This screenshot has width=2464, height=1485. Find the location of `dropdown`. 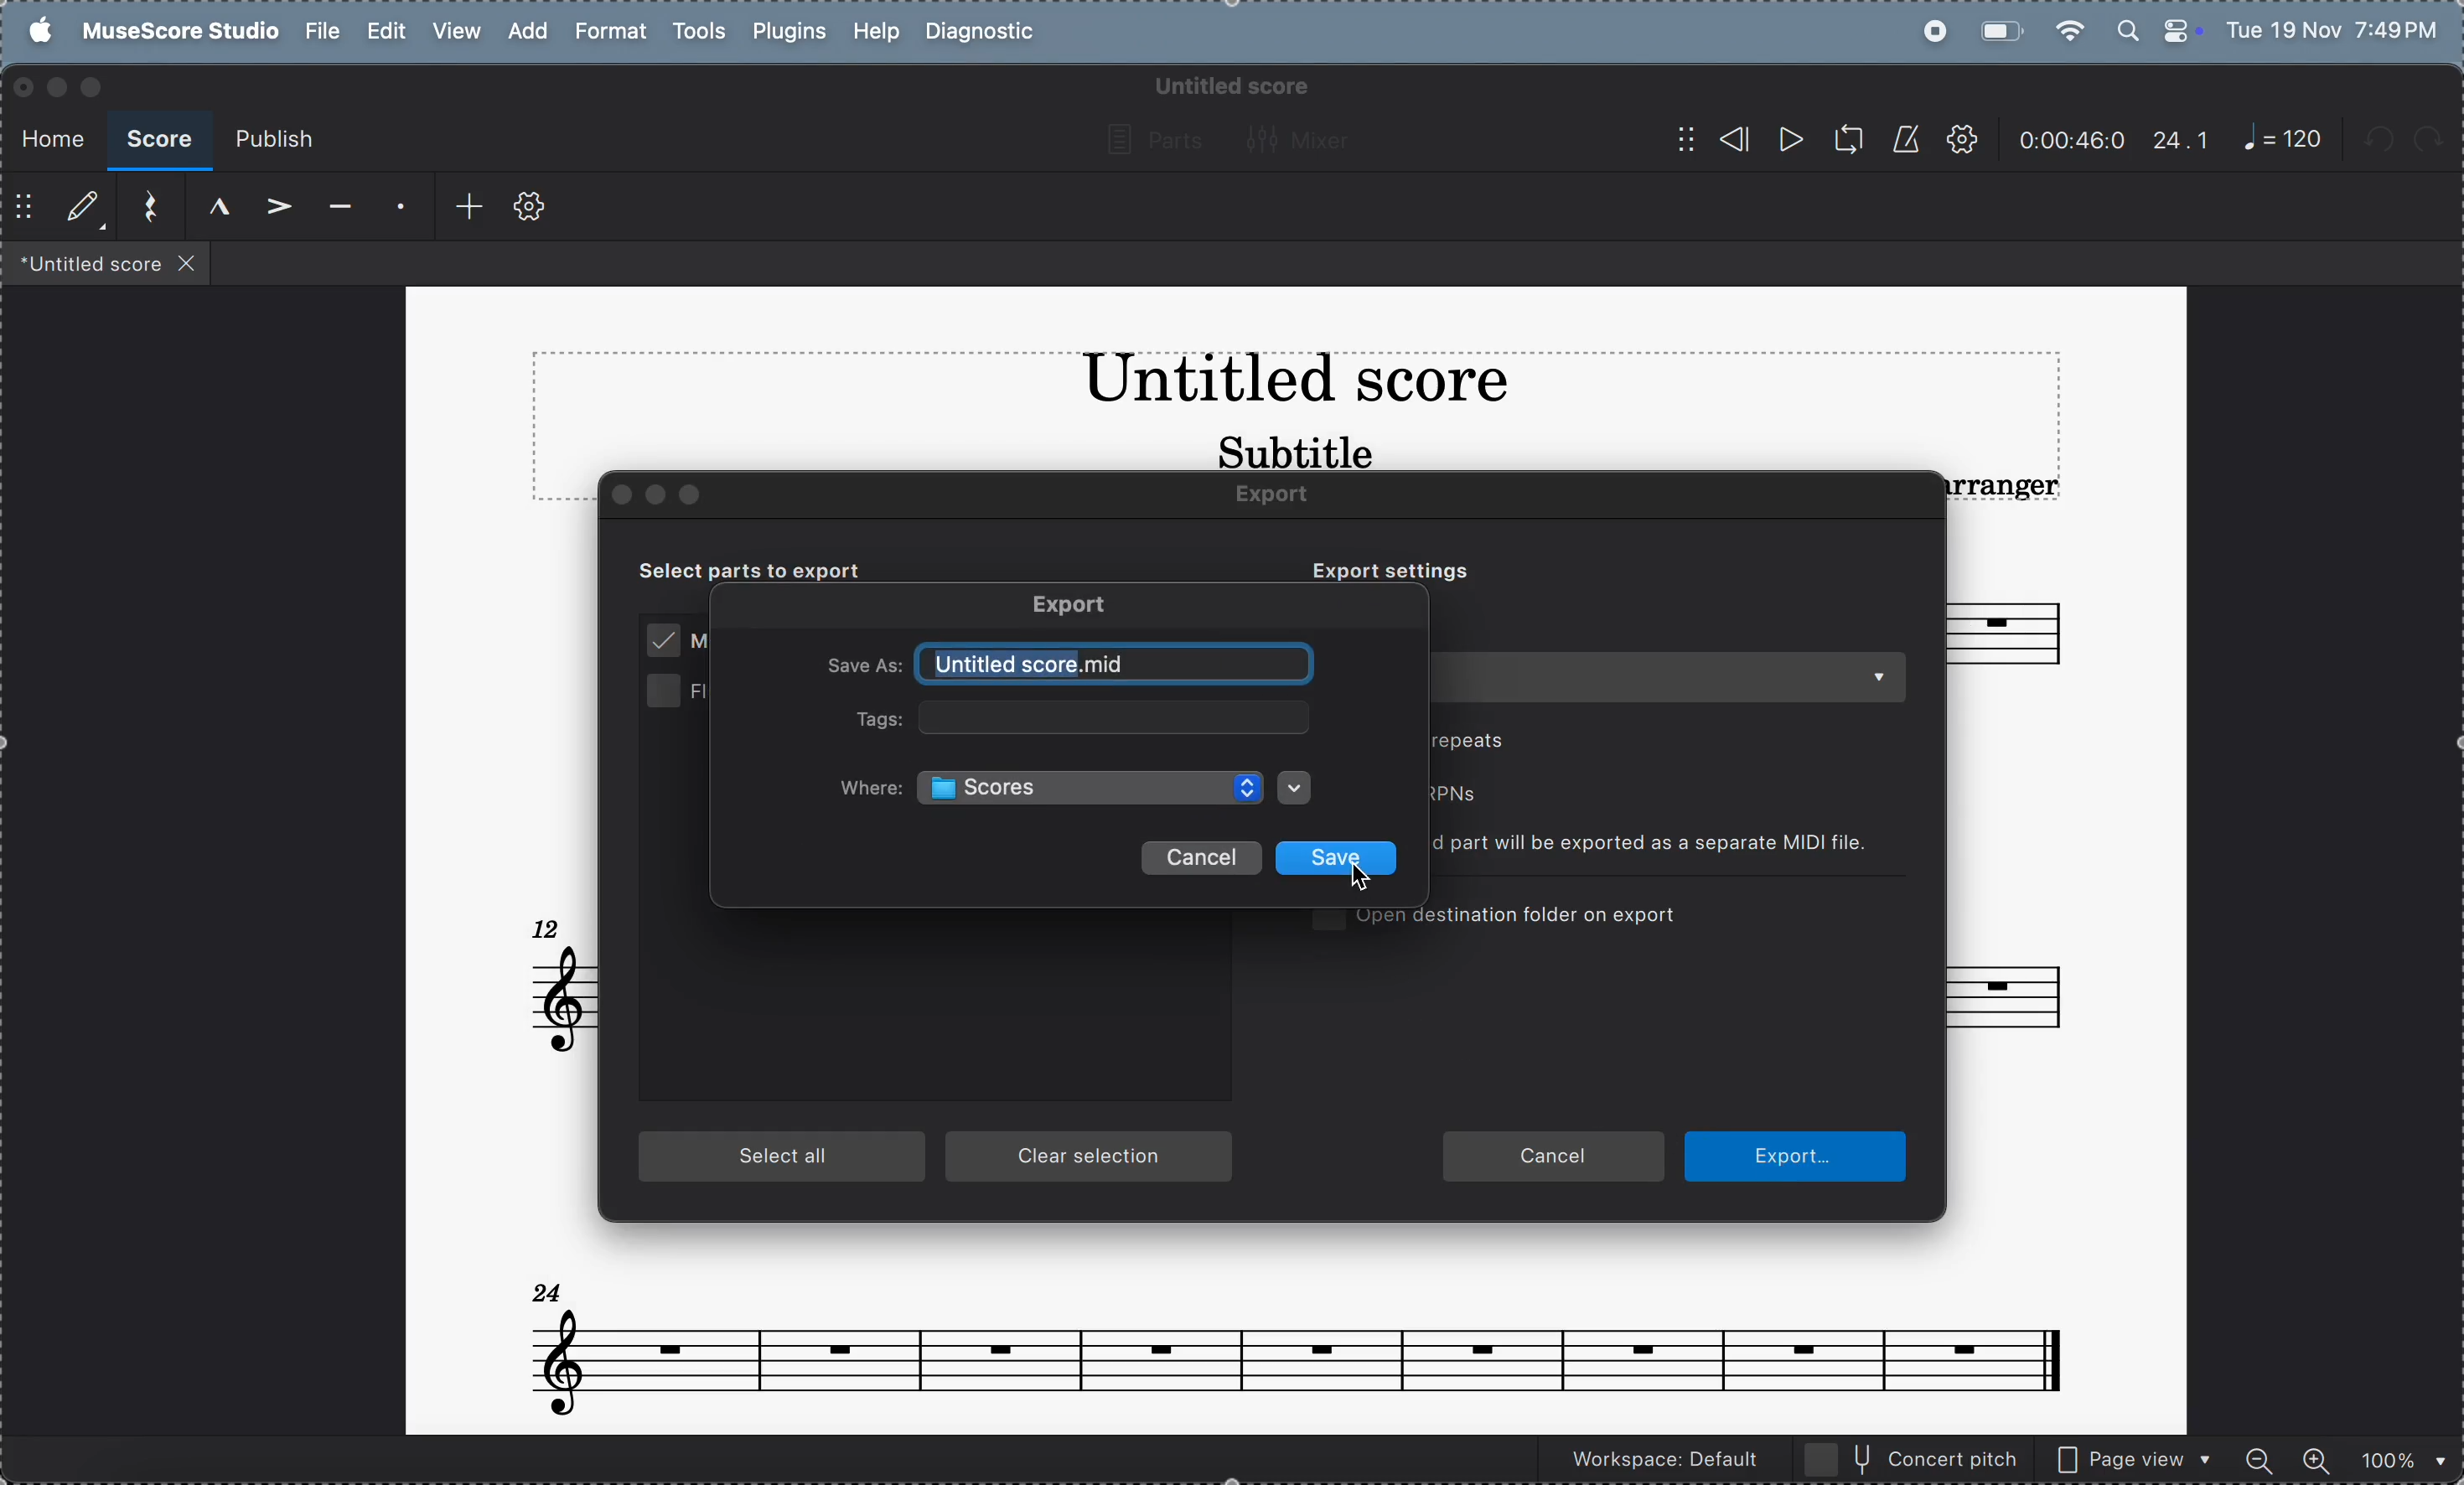

dropdown is located at coordinates (1297, 788).